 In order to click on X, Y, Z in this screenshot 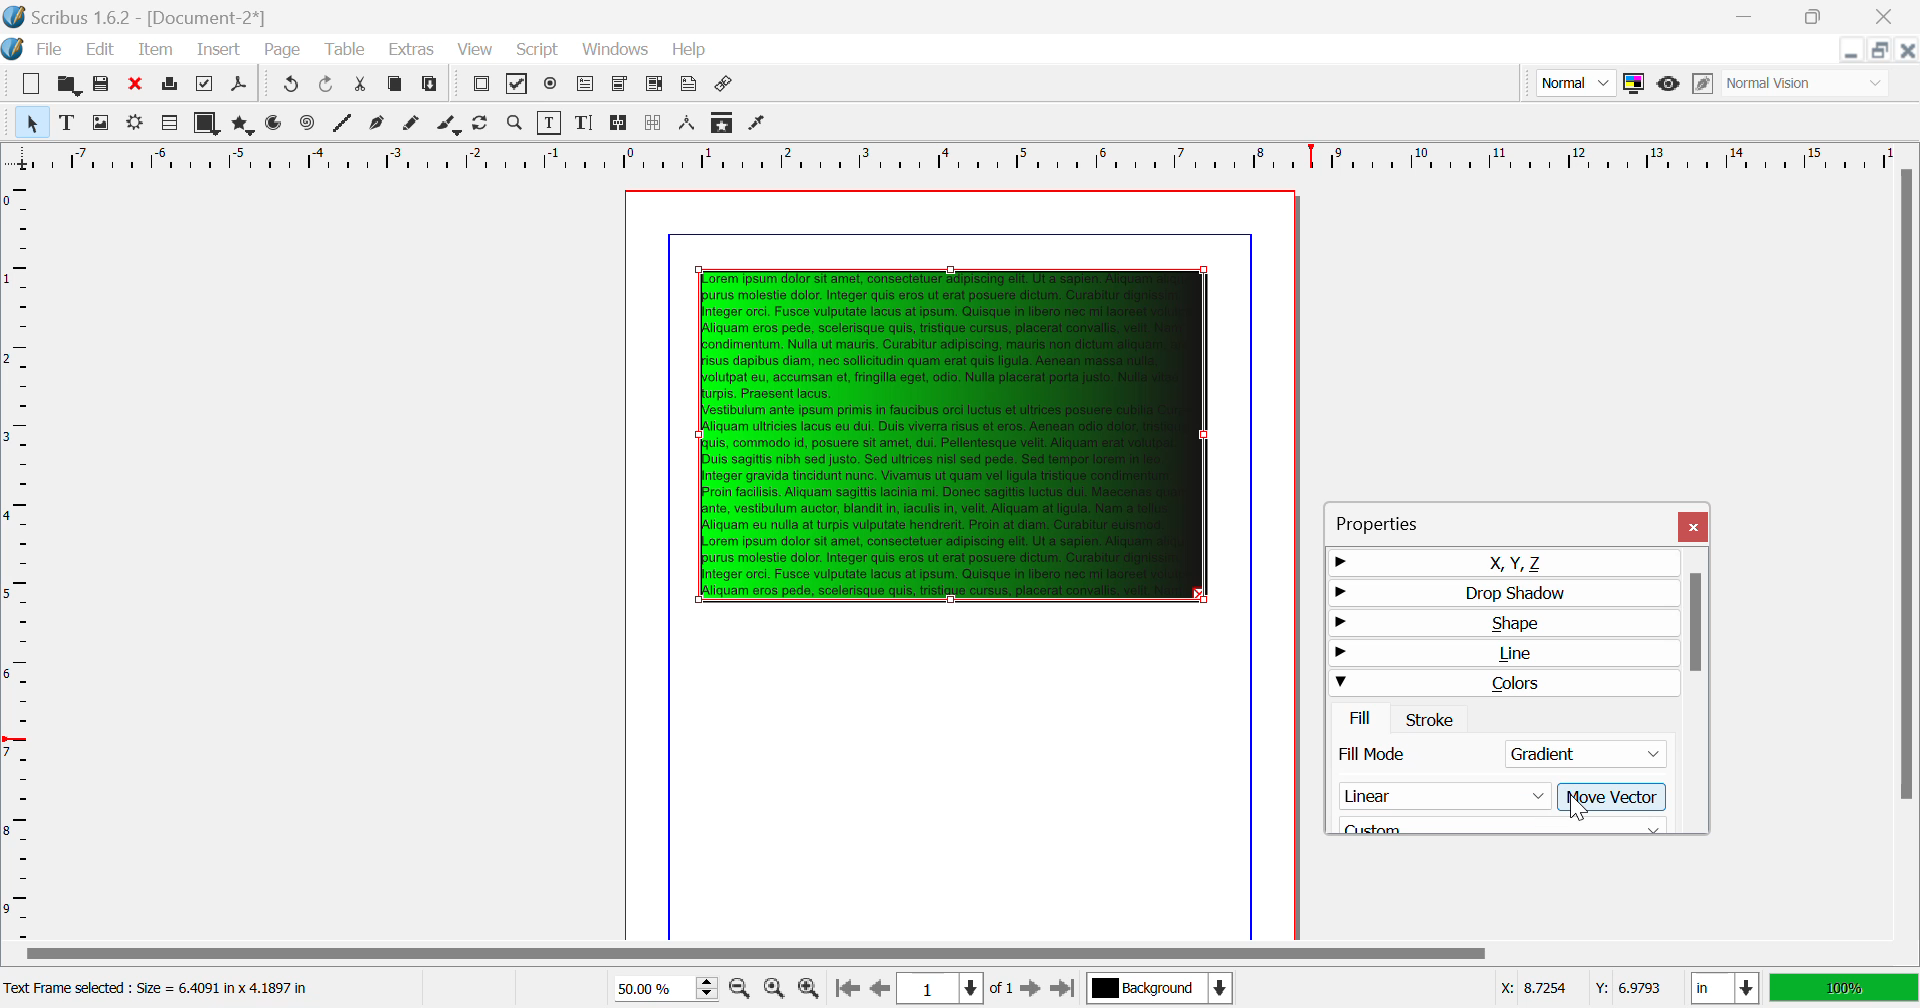, I will do `click(1501, 562)`.